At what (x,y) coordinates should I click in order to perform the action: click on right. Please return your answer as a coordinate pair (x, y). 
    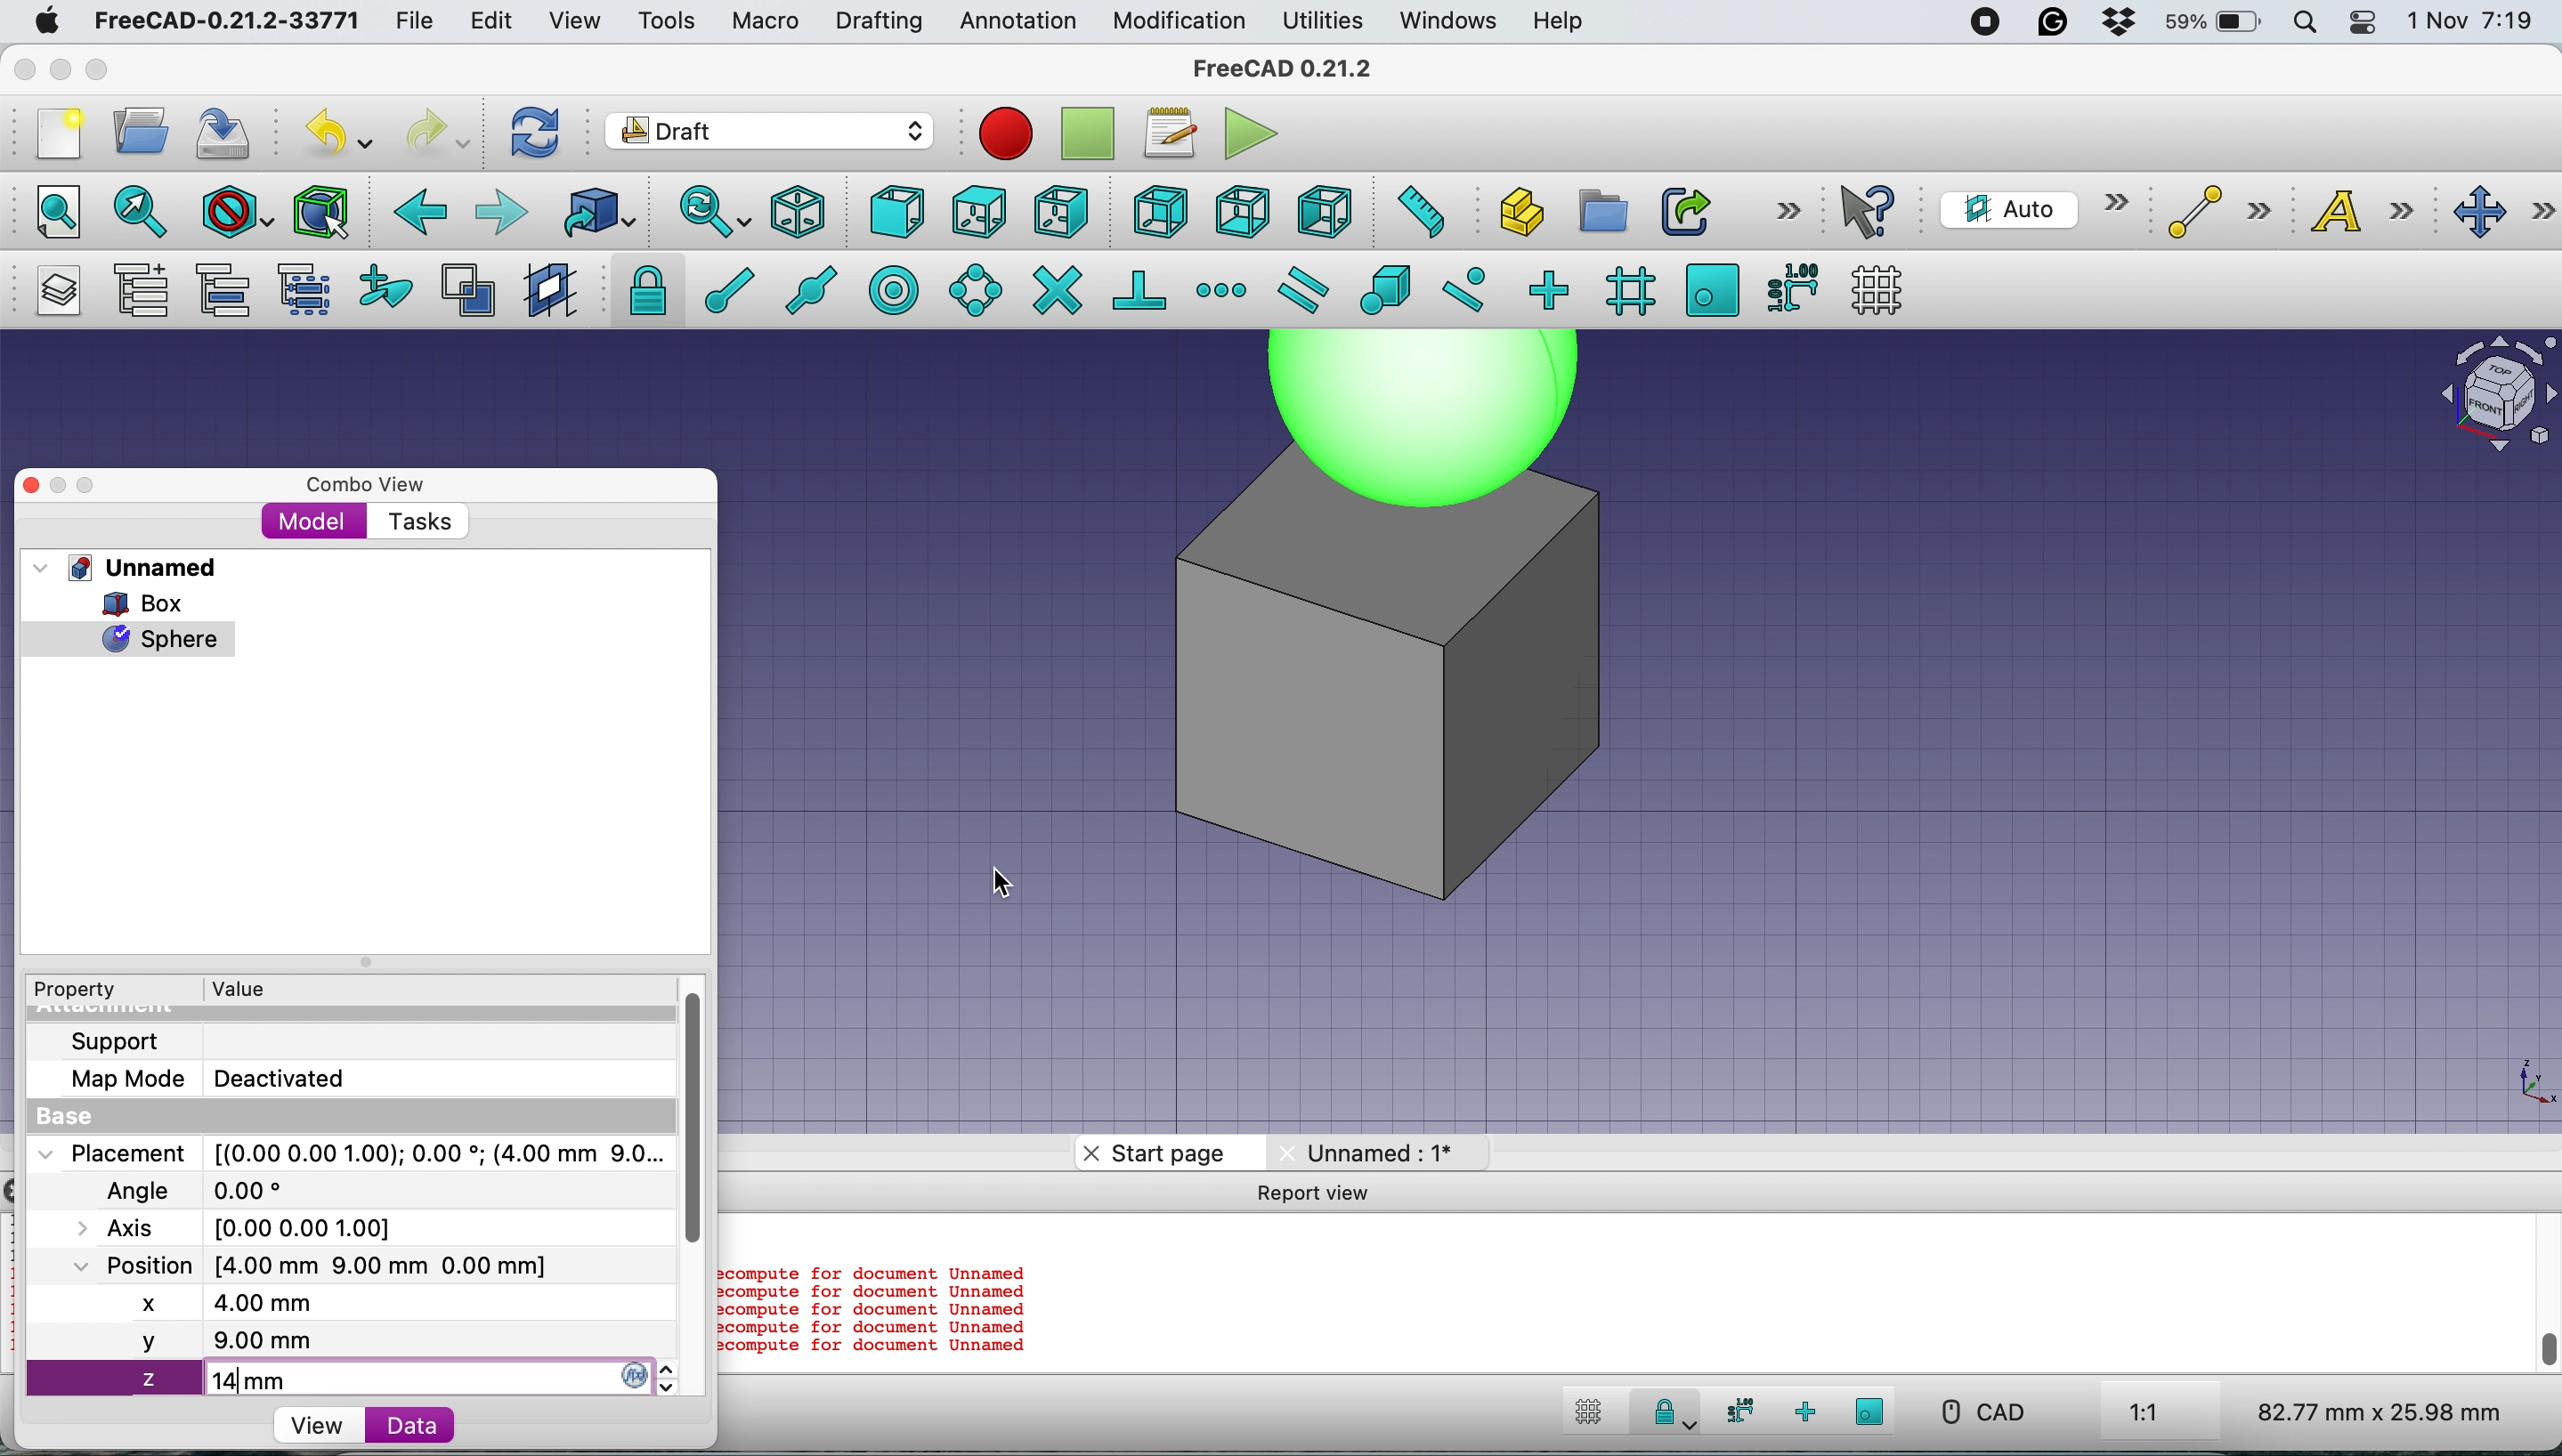
    Looking at the image, I should click on (1062, 211).